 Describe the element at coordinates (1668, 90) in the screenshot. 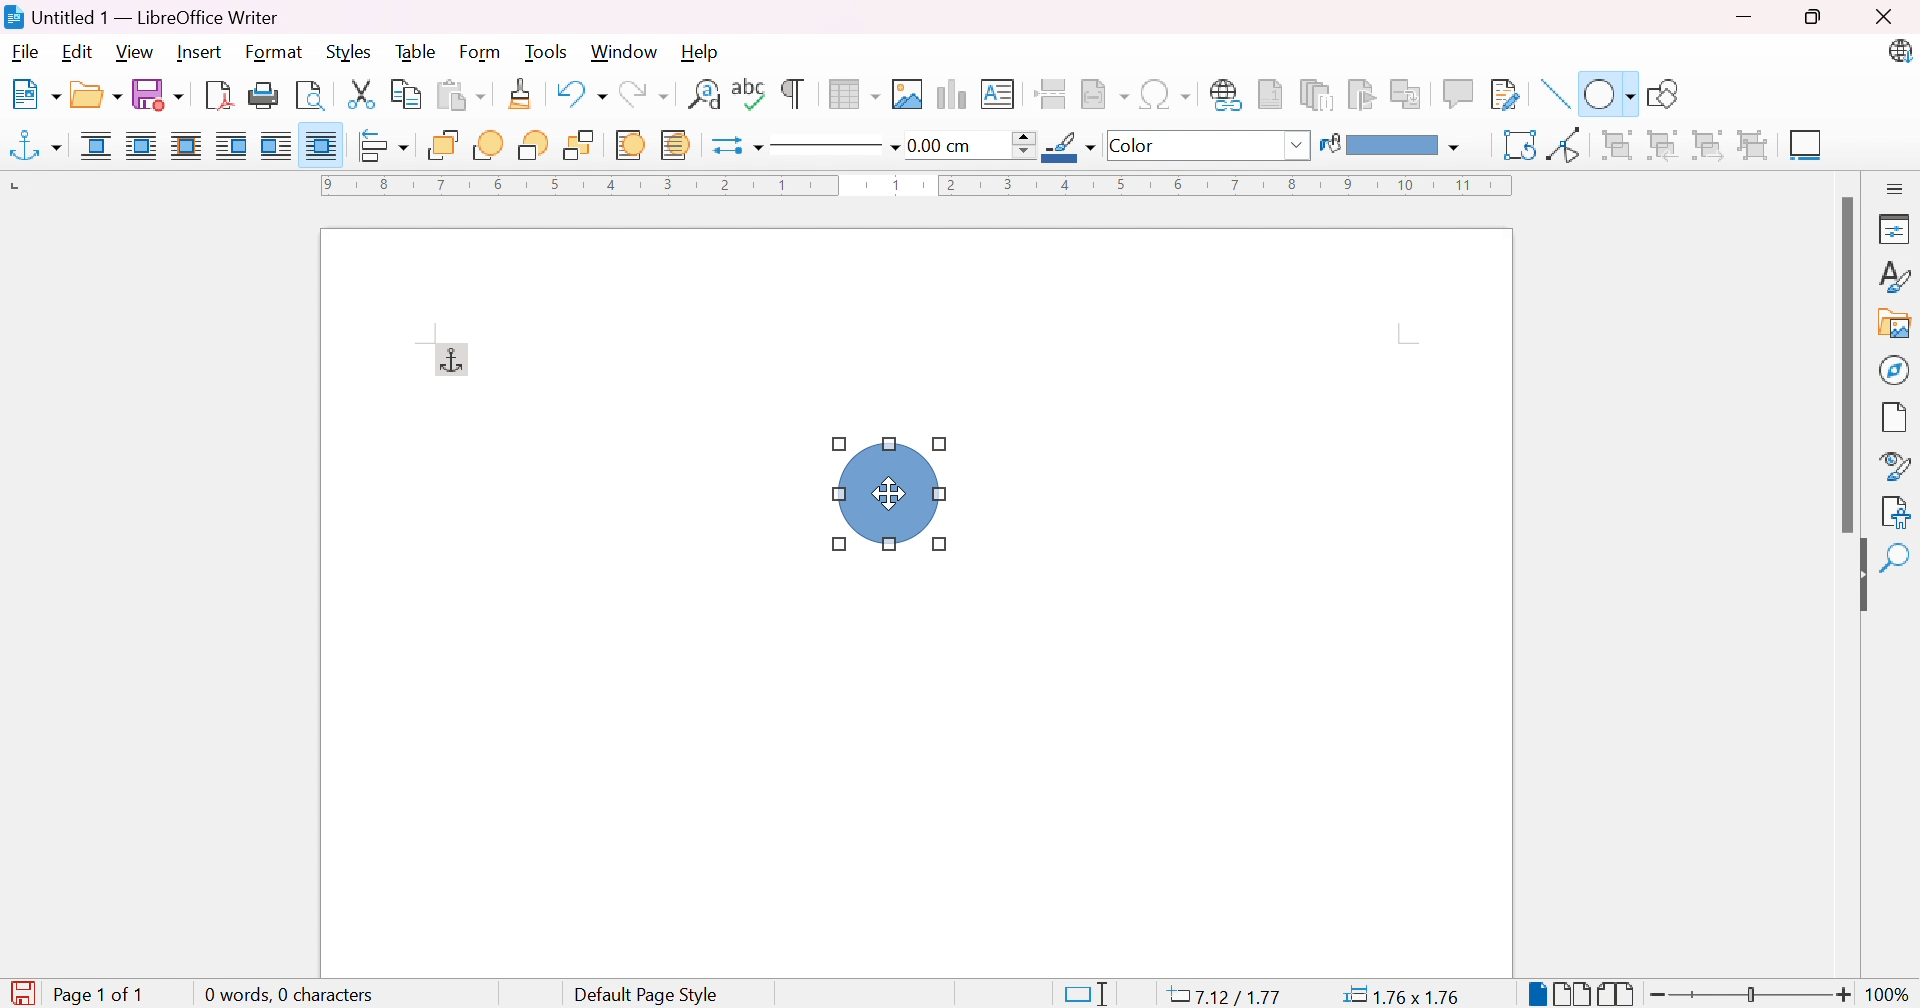

I see `Sow draw functions` at that location.